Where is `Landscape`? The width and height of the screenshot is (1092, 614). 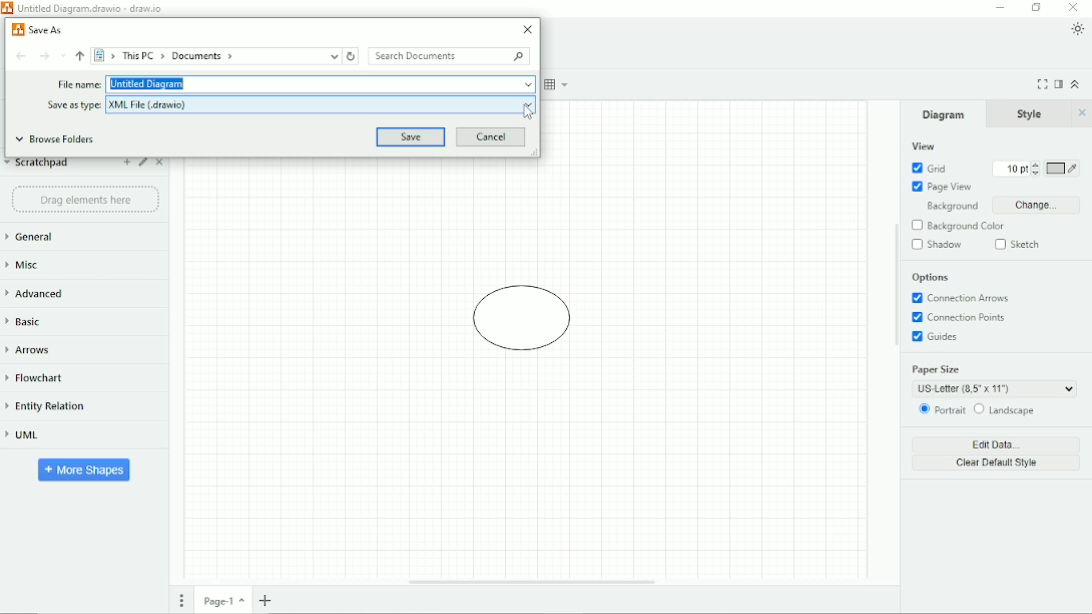
Landscape is located at coordinates (1004, 409).